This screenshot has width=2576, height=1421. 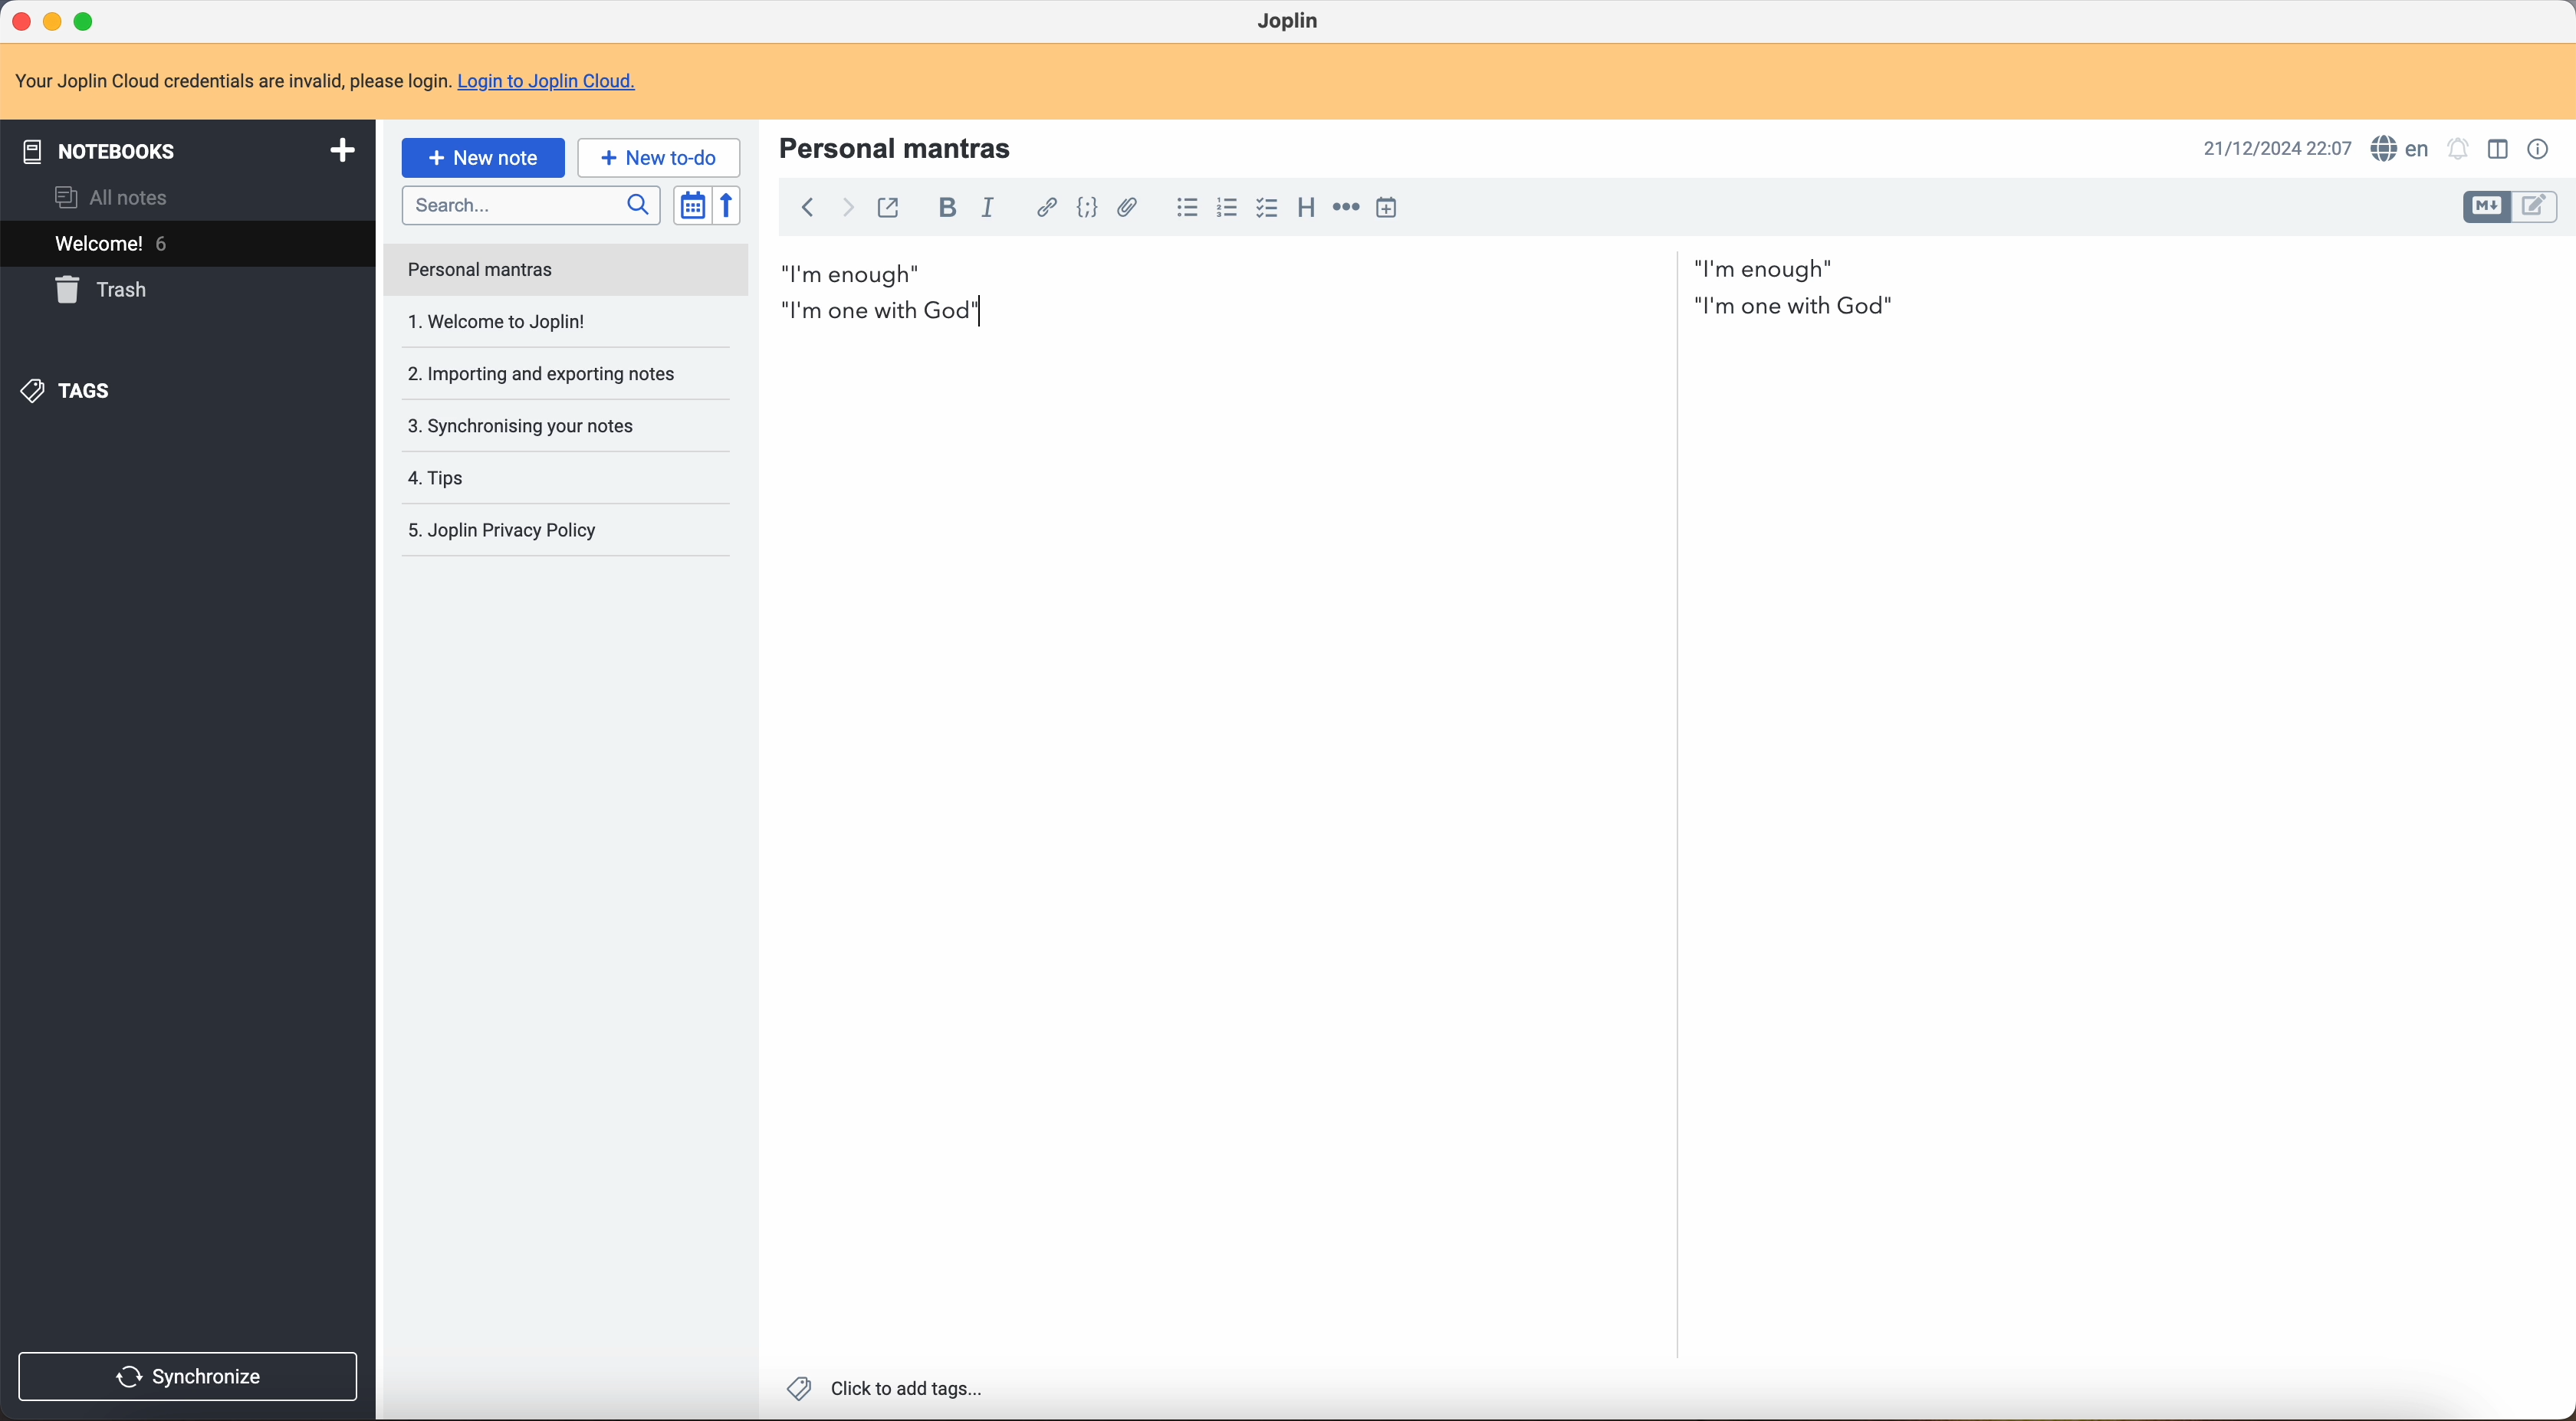 What do you see at coordinates (533, 207) in the screenshot?
I see `search bar` at bounding box center [533, 207].